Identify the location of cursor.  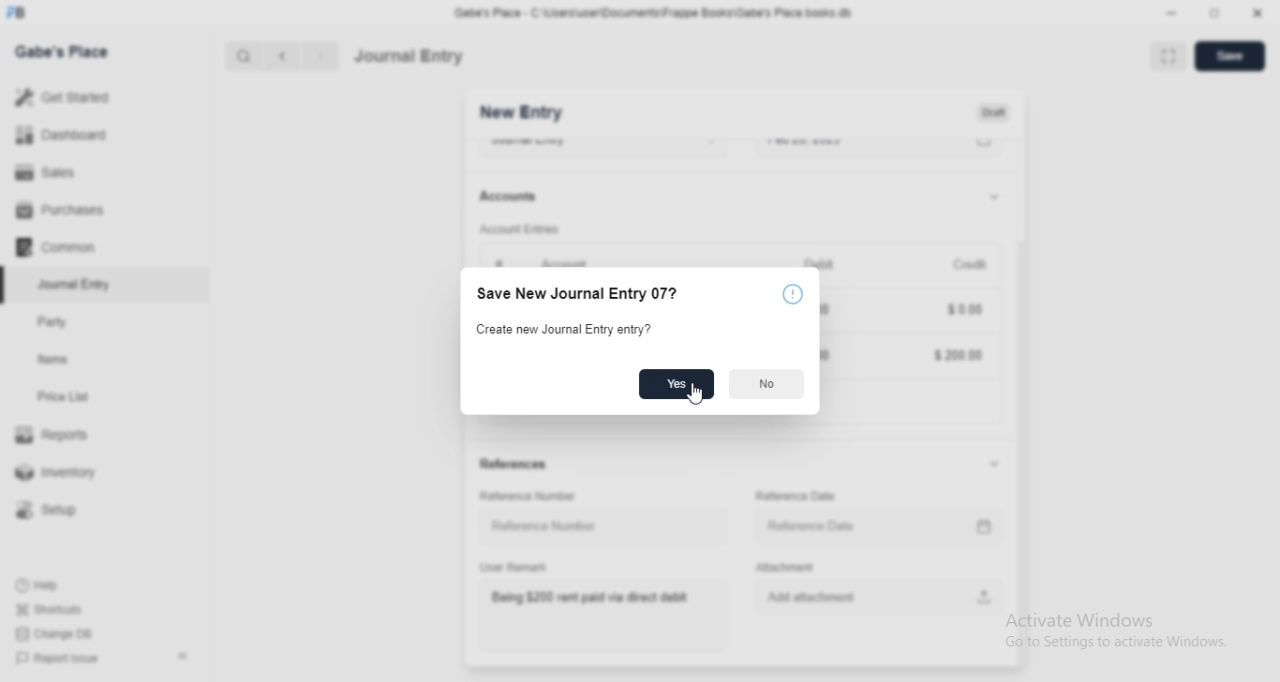
(690, 395).